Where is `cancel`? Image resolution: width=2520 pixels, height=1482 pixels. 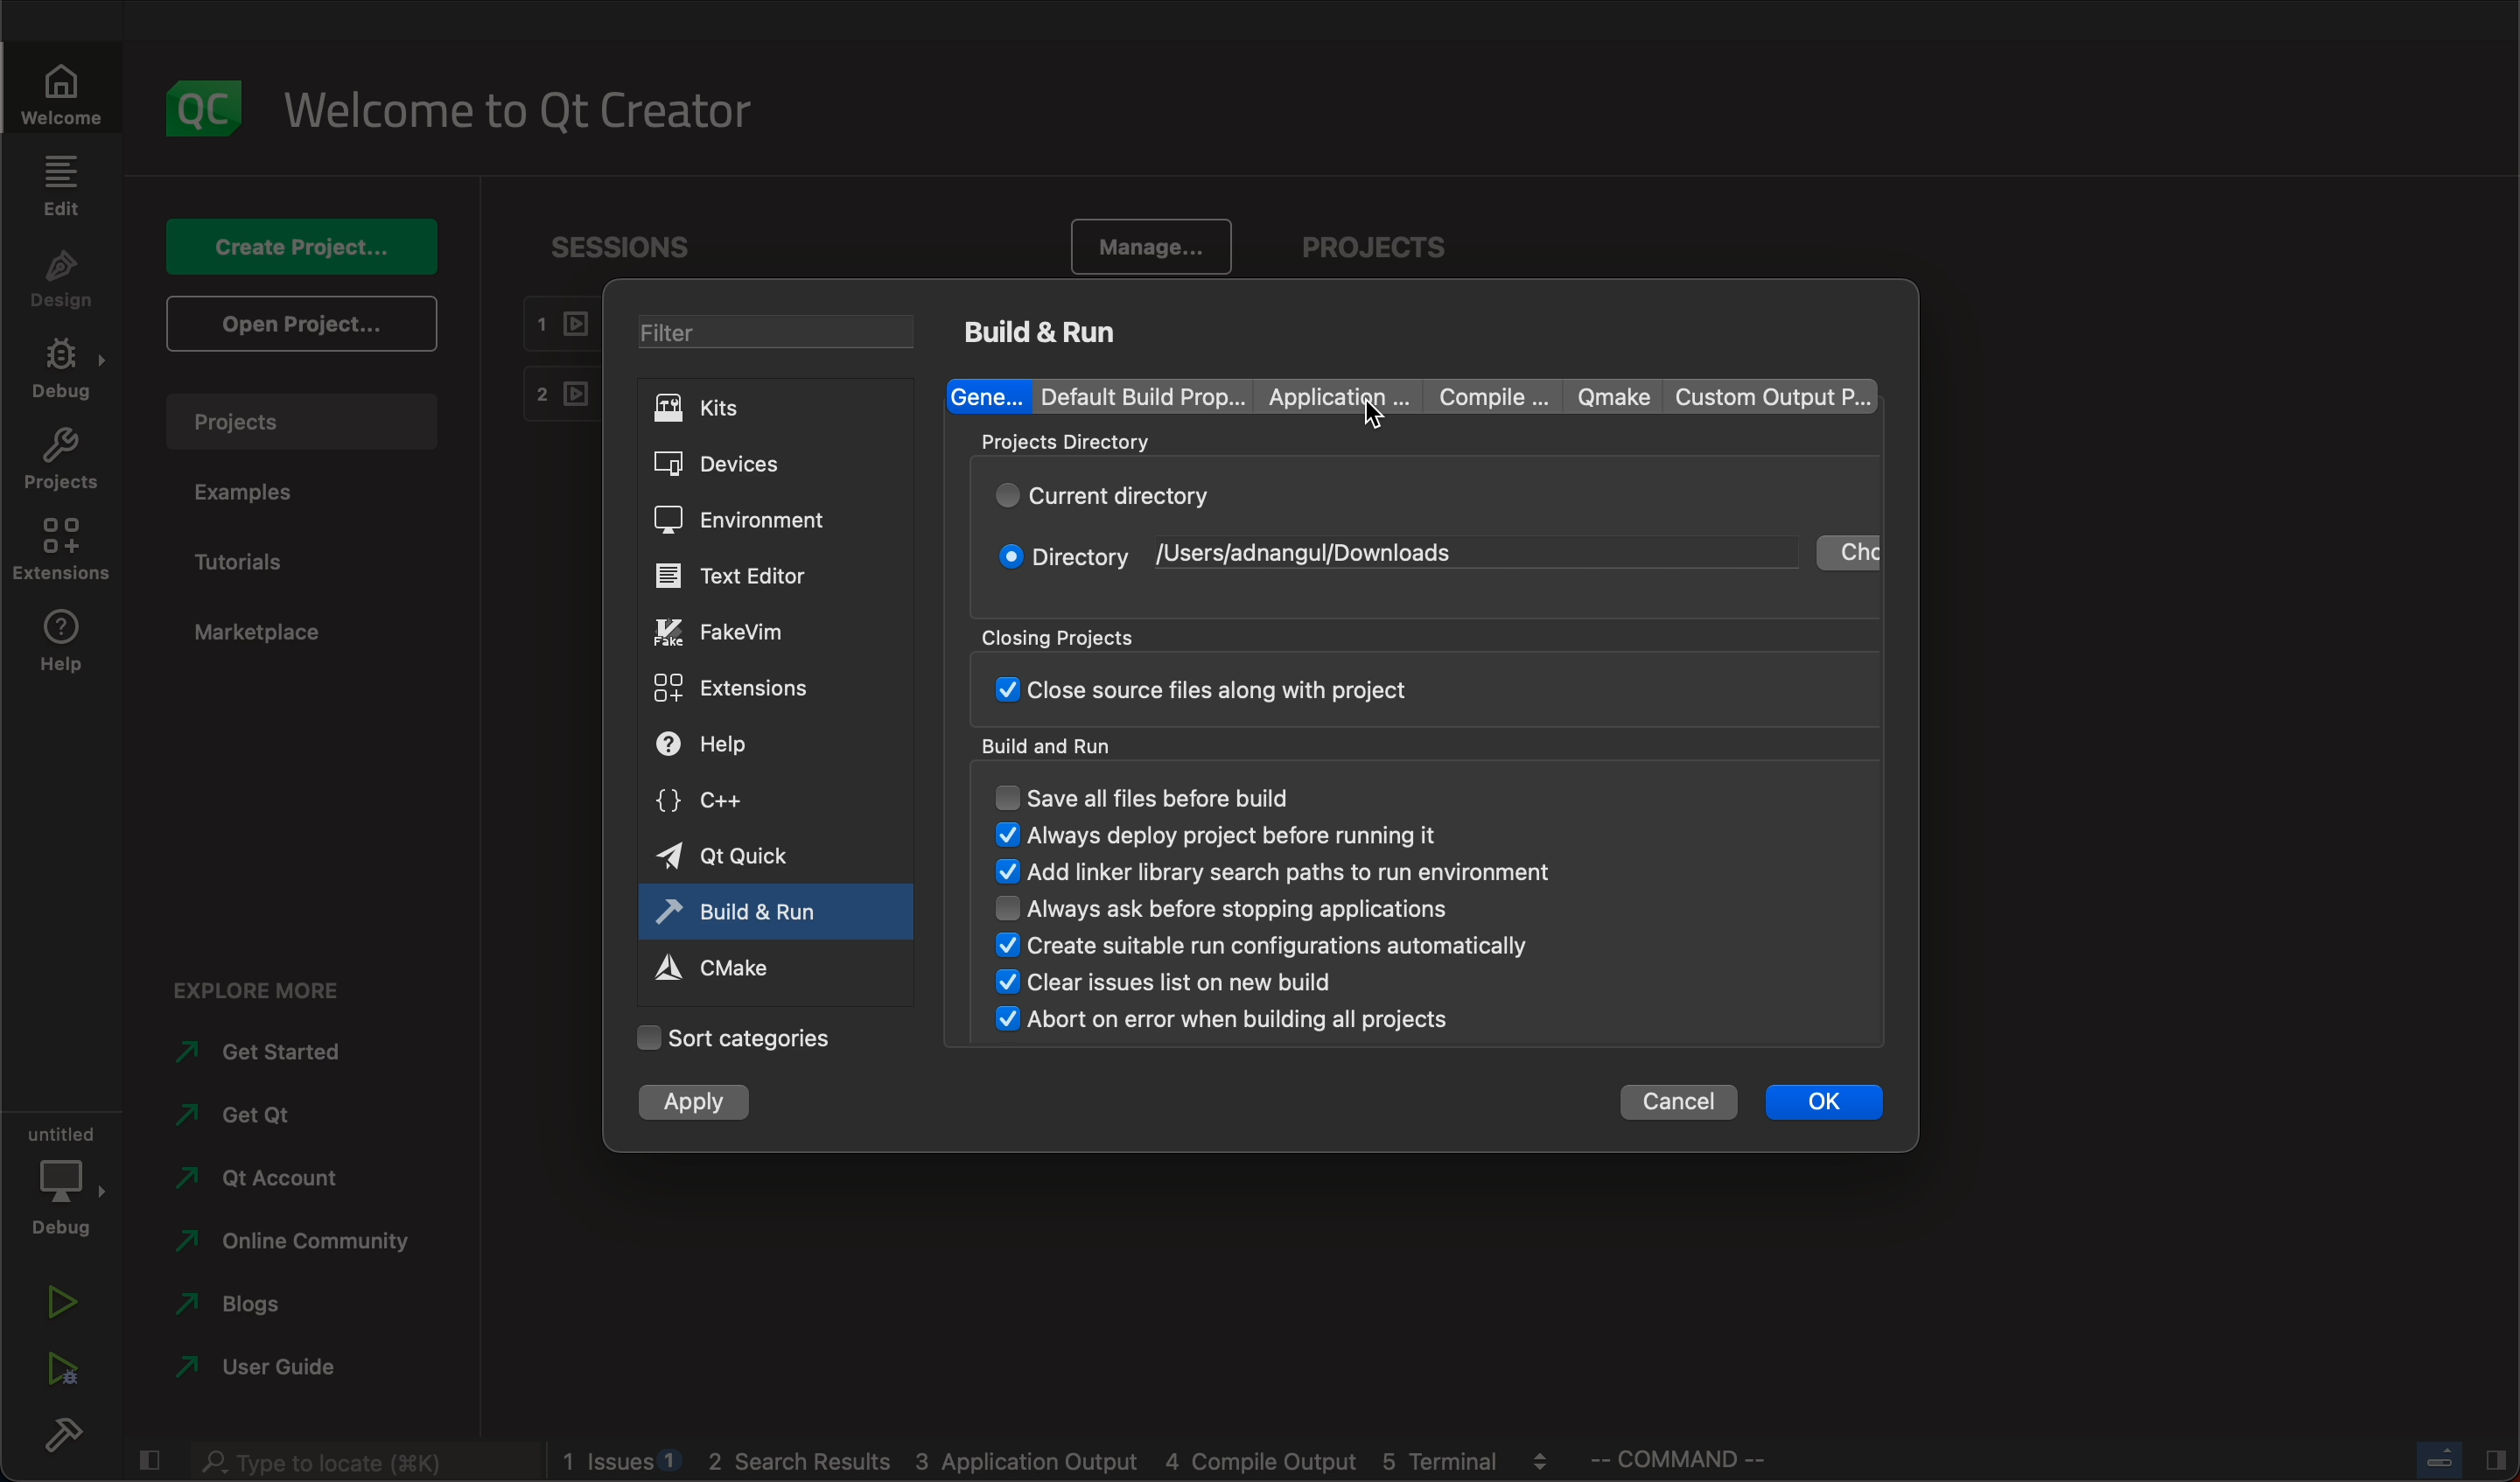 cancel is located at coordinates (1677, 1103).